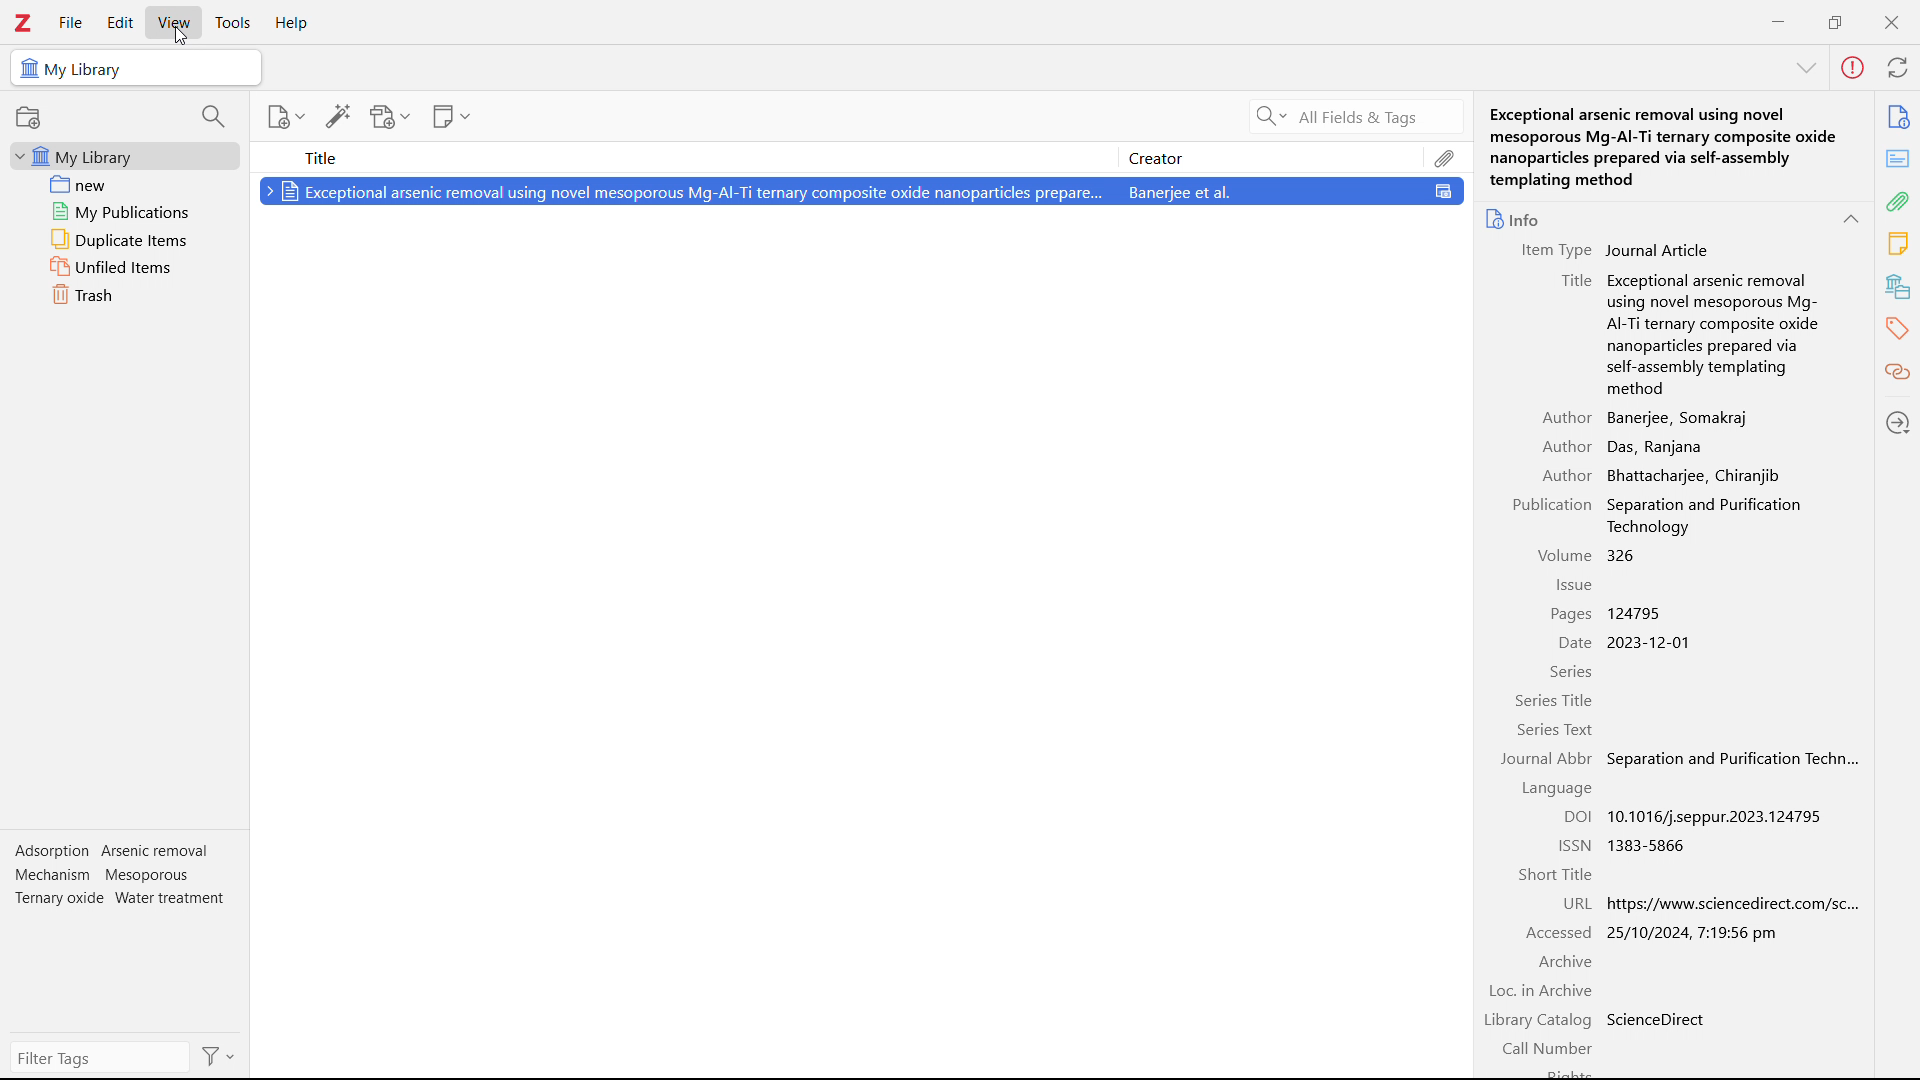  Describe the element at coordinates (452, 116) in the screenshot. I see `add notes` at that location.